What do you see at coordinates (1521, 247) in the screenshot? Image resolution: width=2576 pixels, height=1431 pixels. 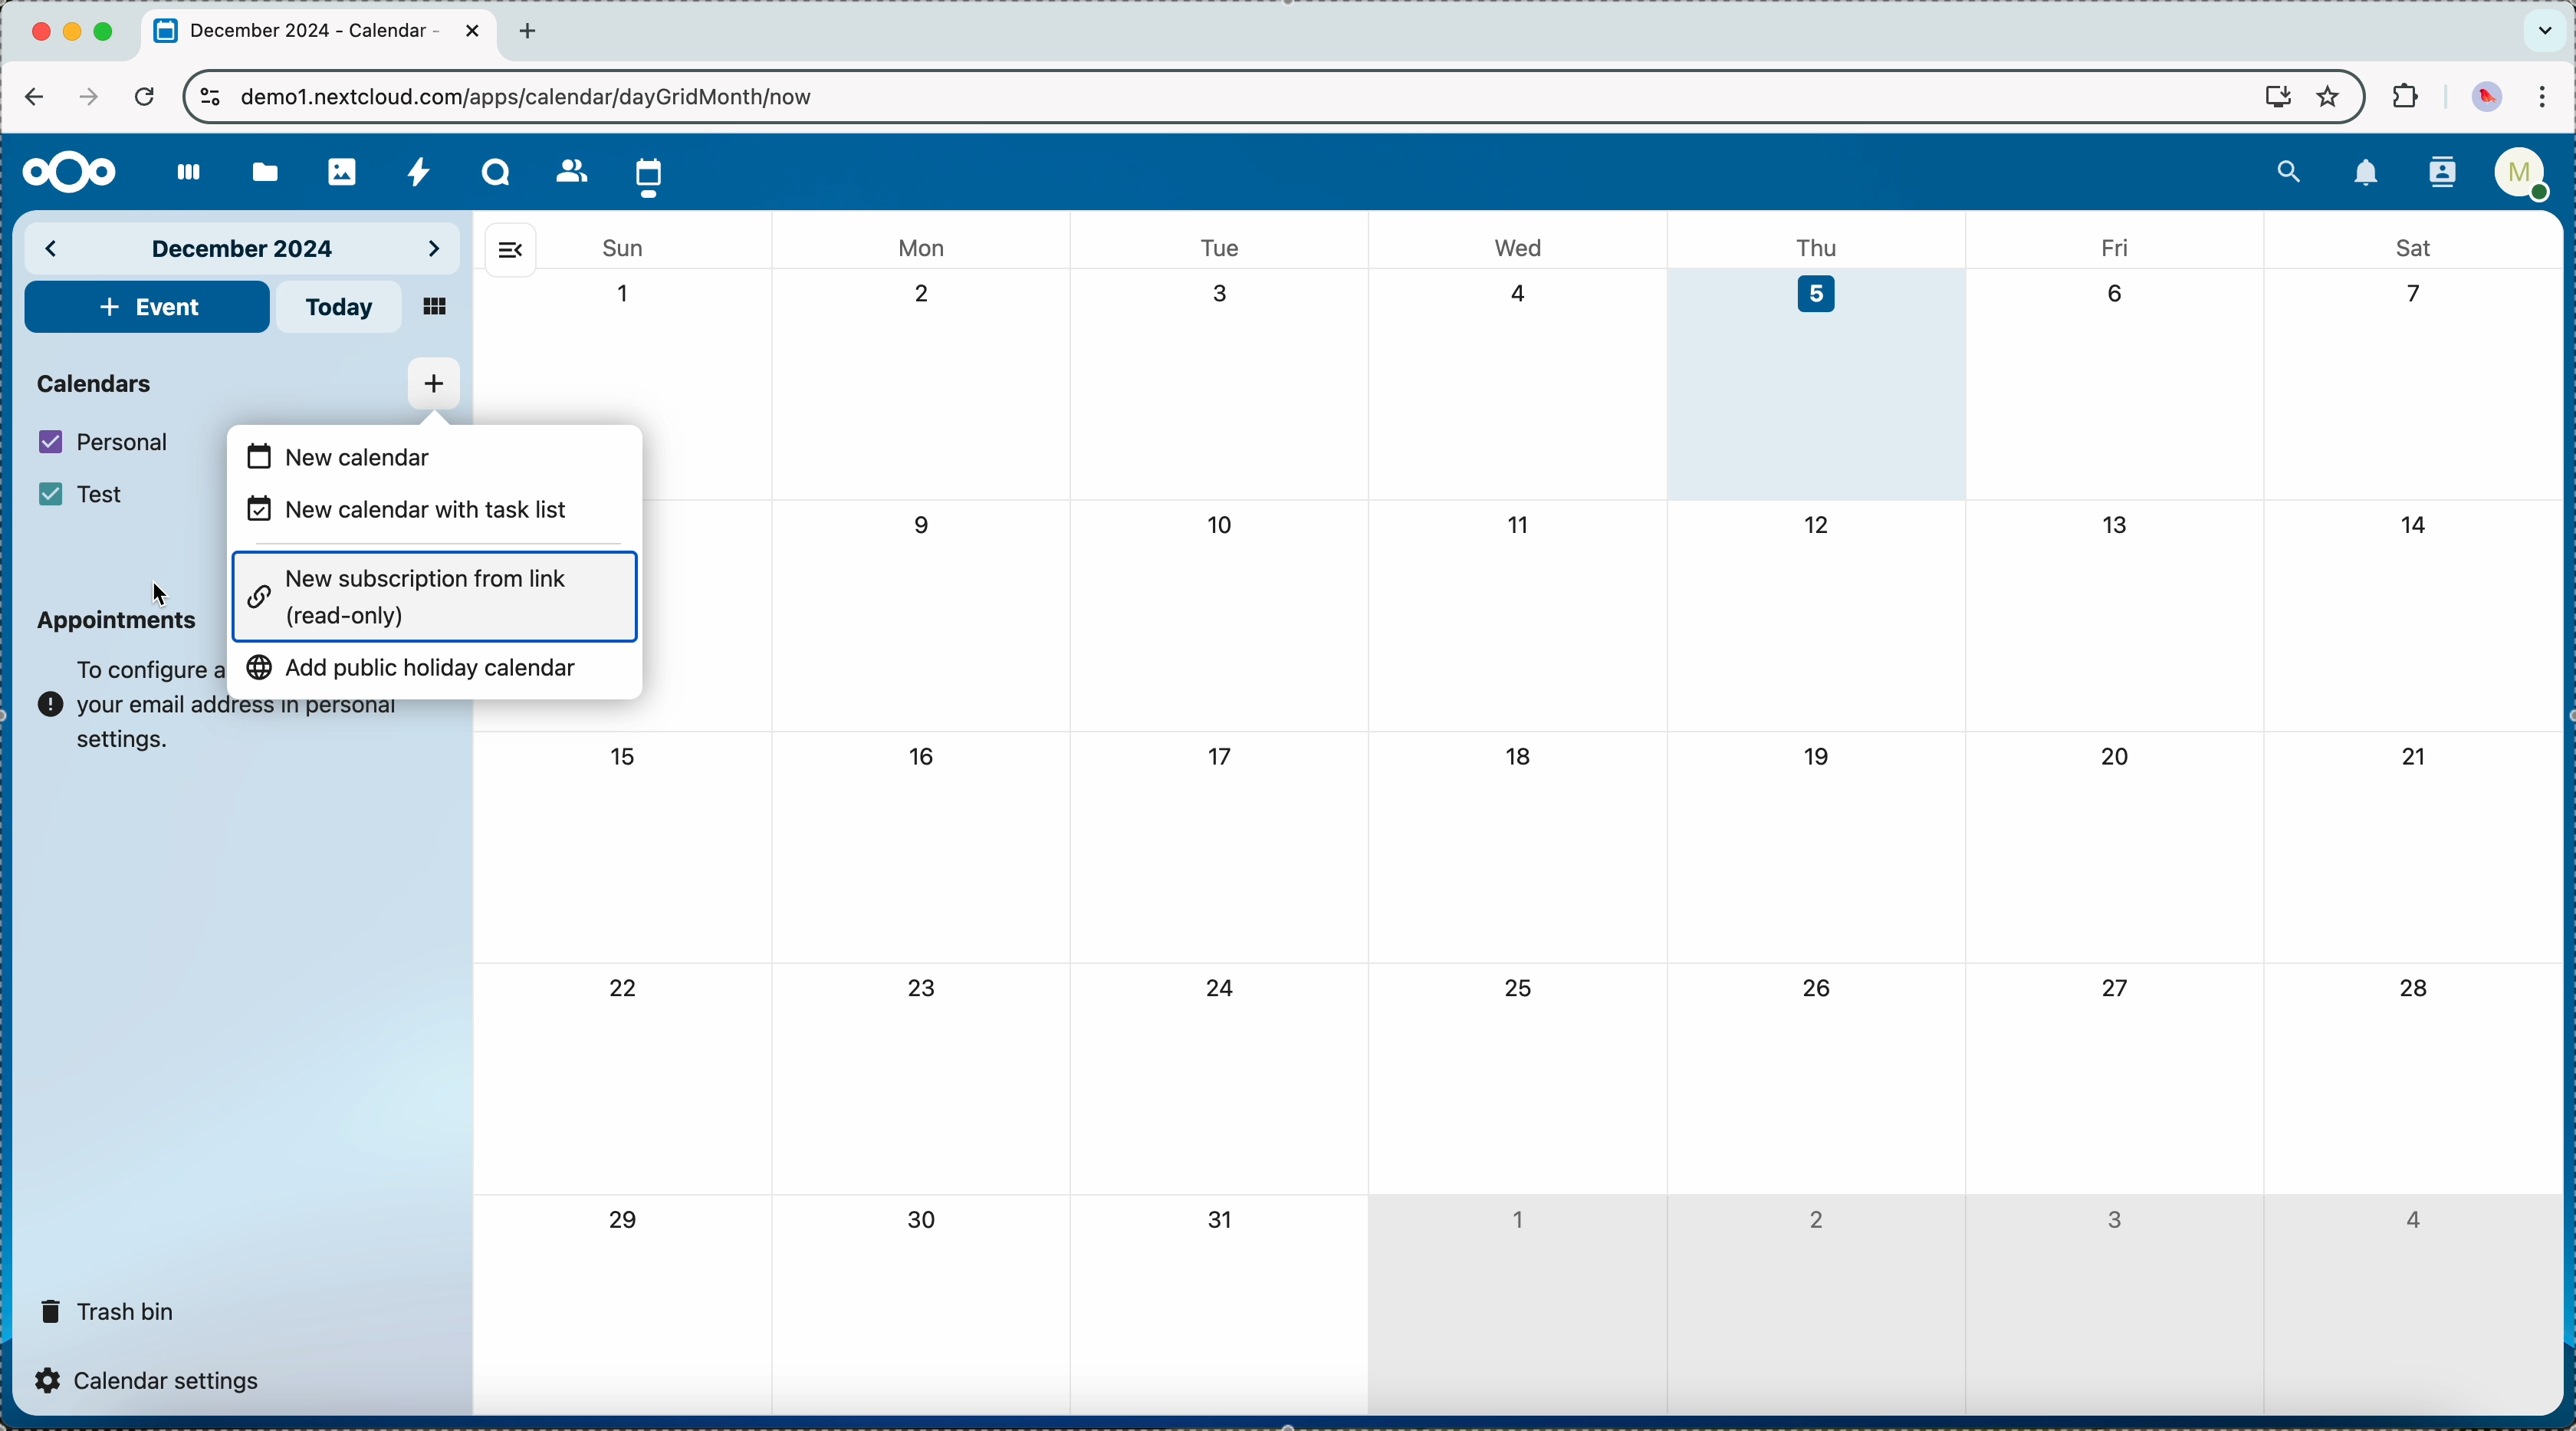 I see `wed` at bounding box center [1521, 247].